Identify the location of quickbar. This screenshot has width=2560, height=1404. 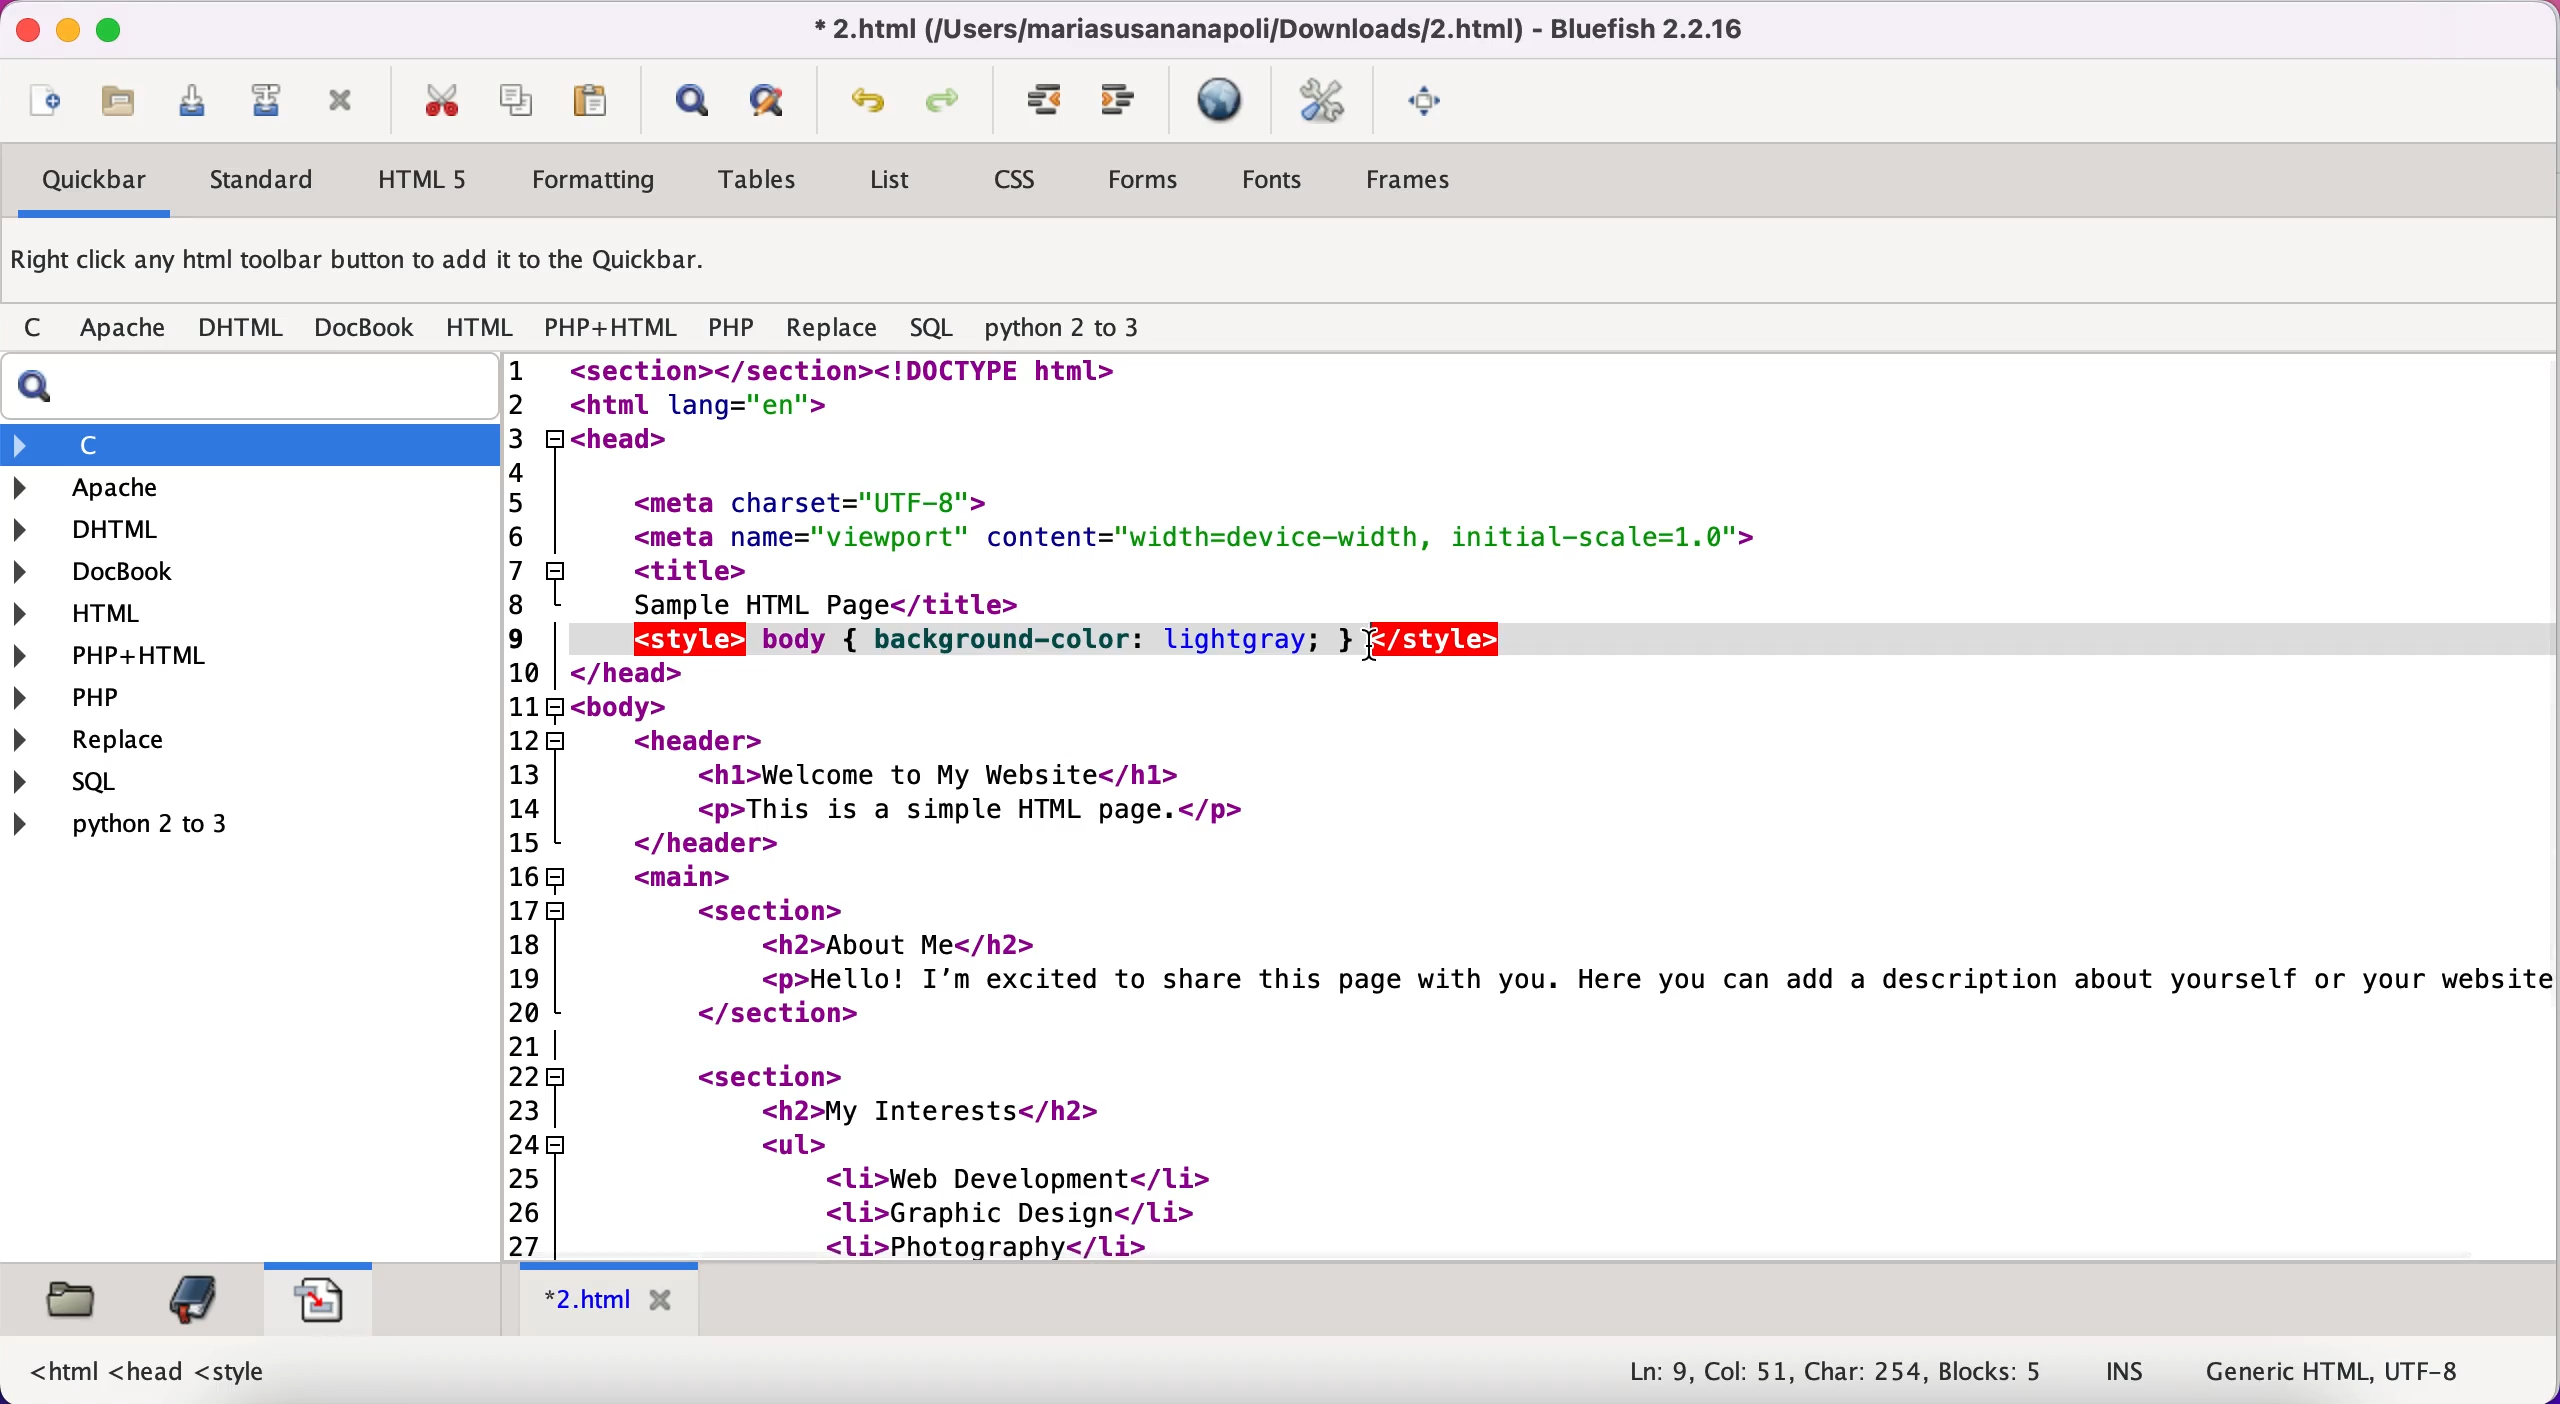
(91, 183).